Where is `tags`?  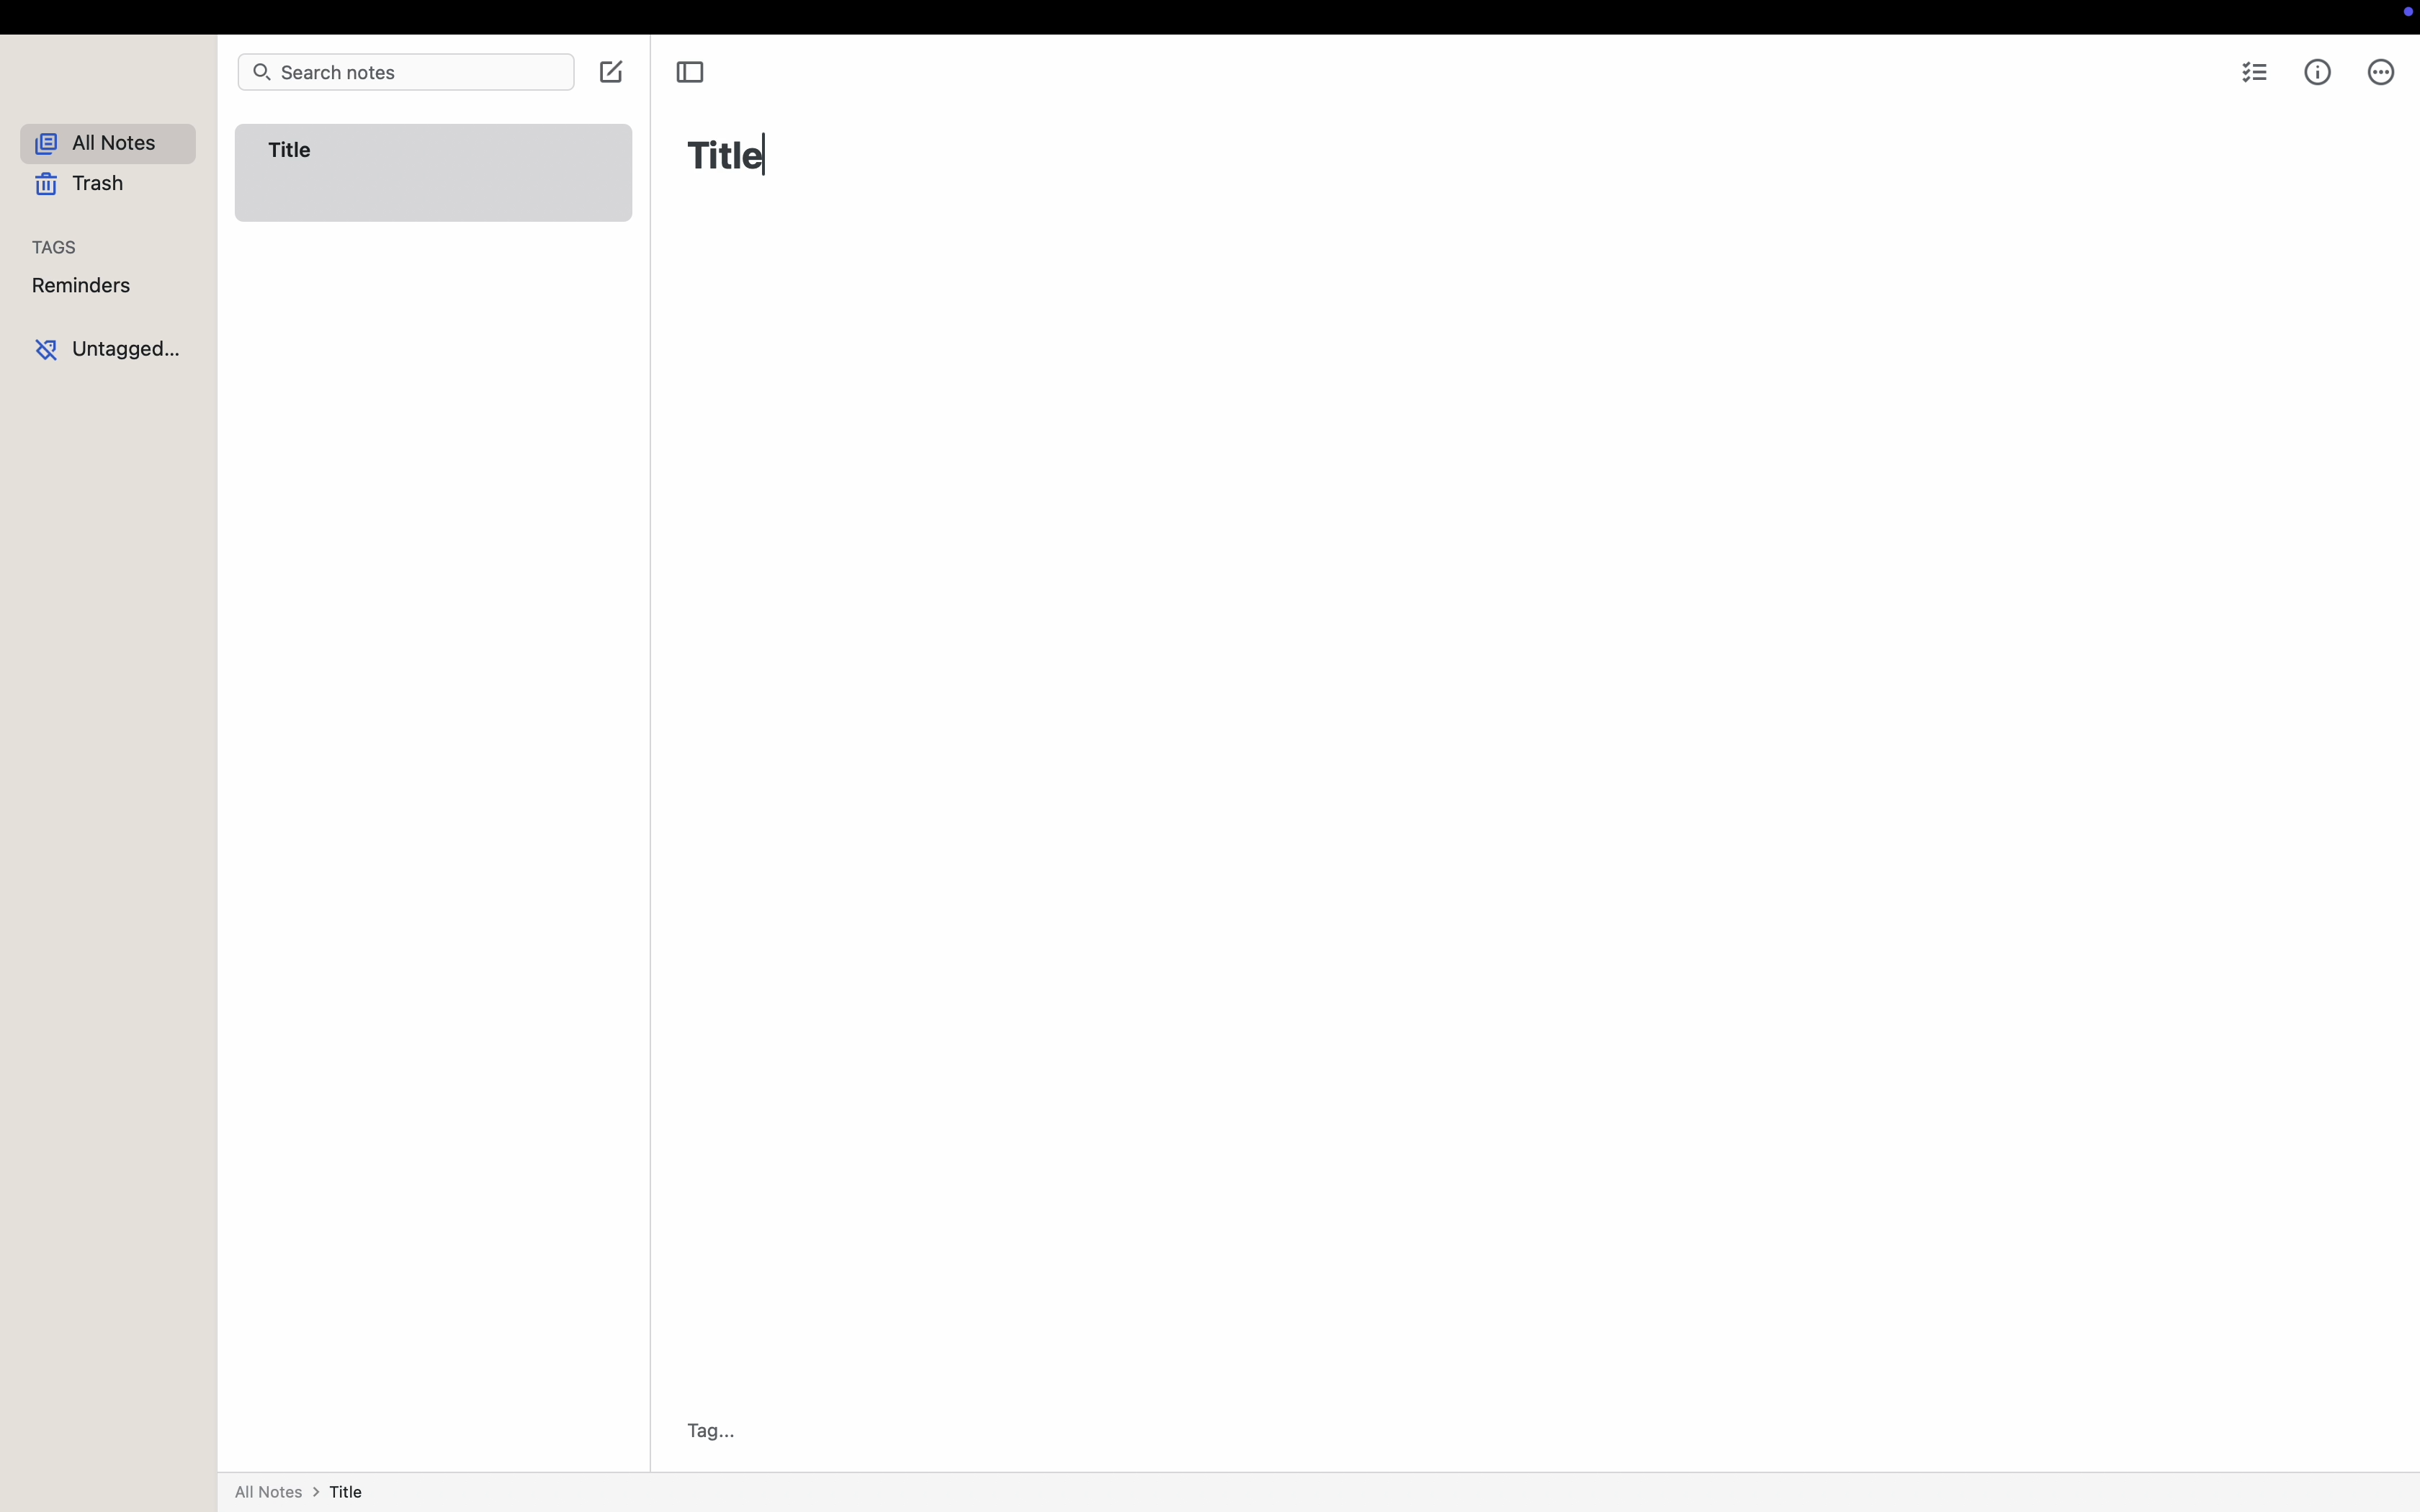
tags is located at coordinates (107, 247).